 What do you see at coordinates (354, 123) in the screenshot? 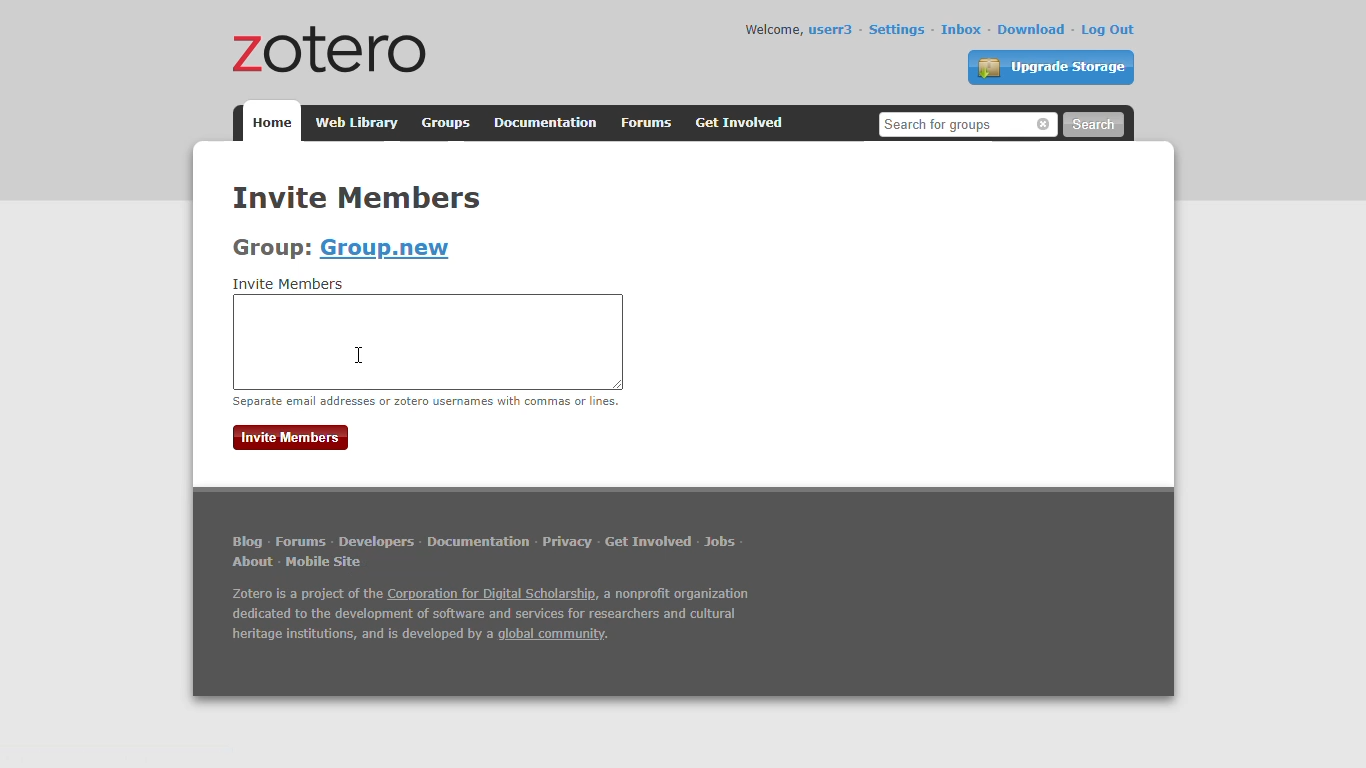
I see `web library` at bounding box center [354, 123].